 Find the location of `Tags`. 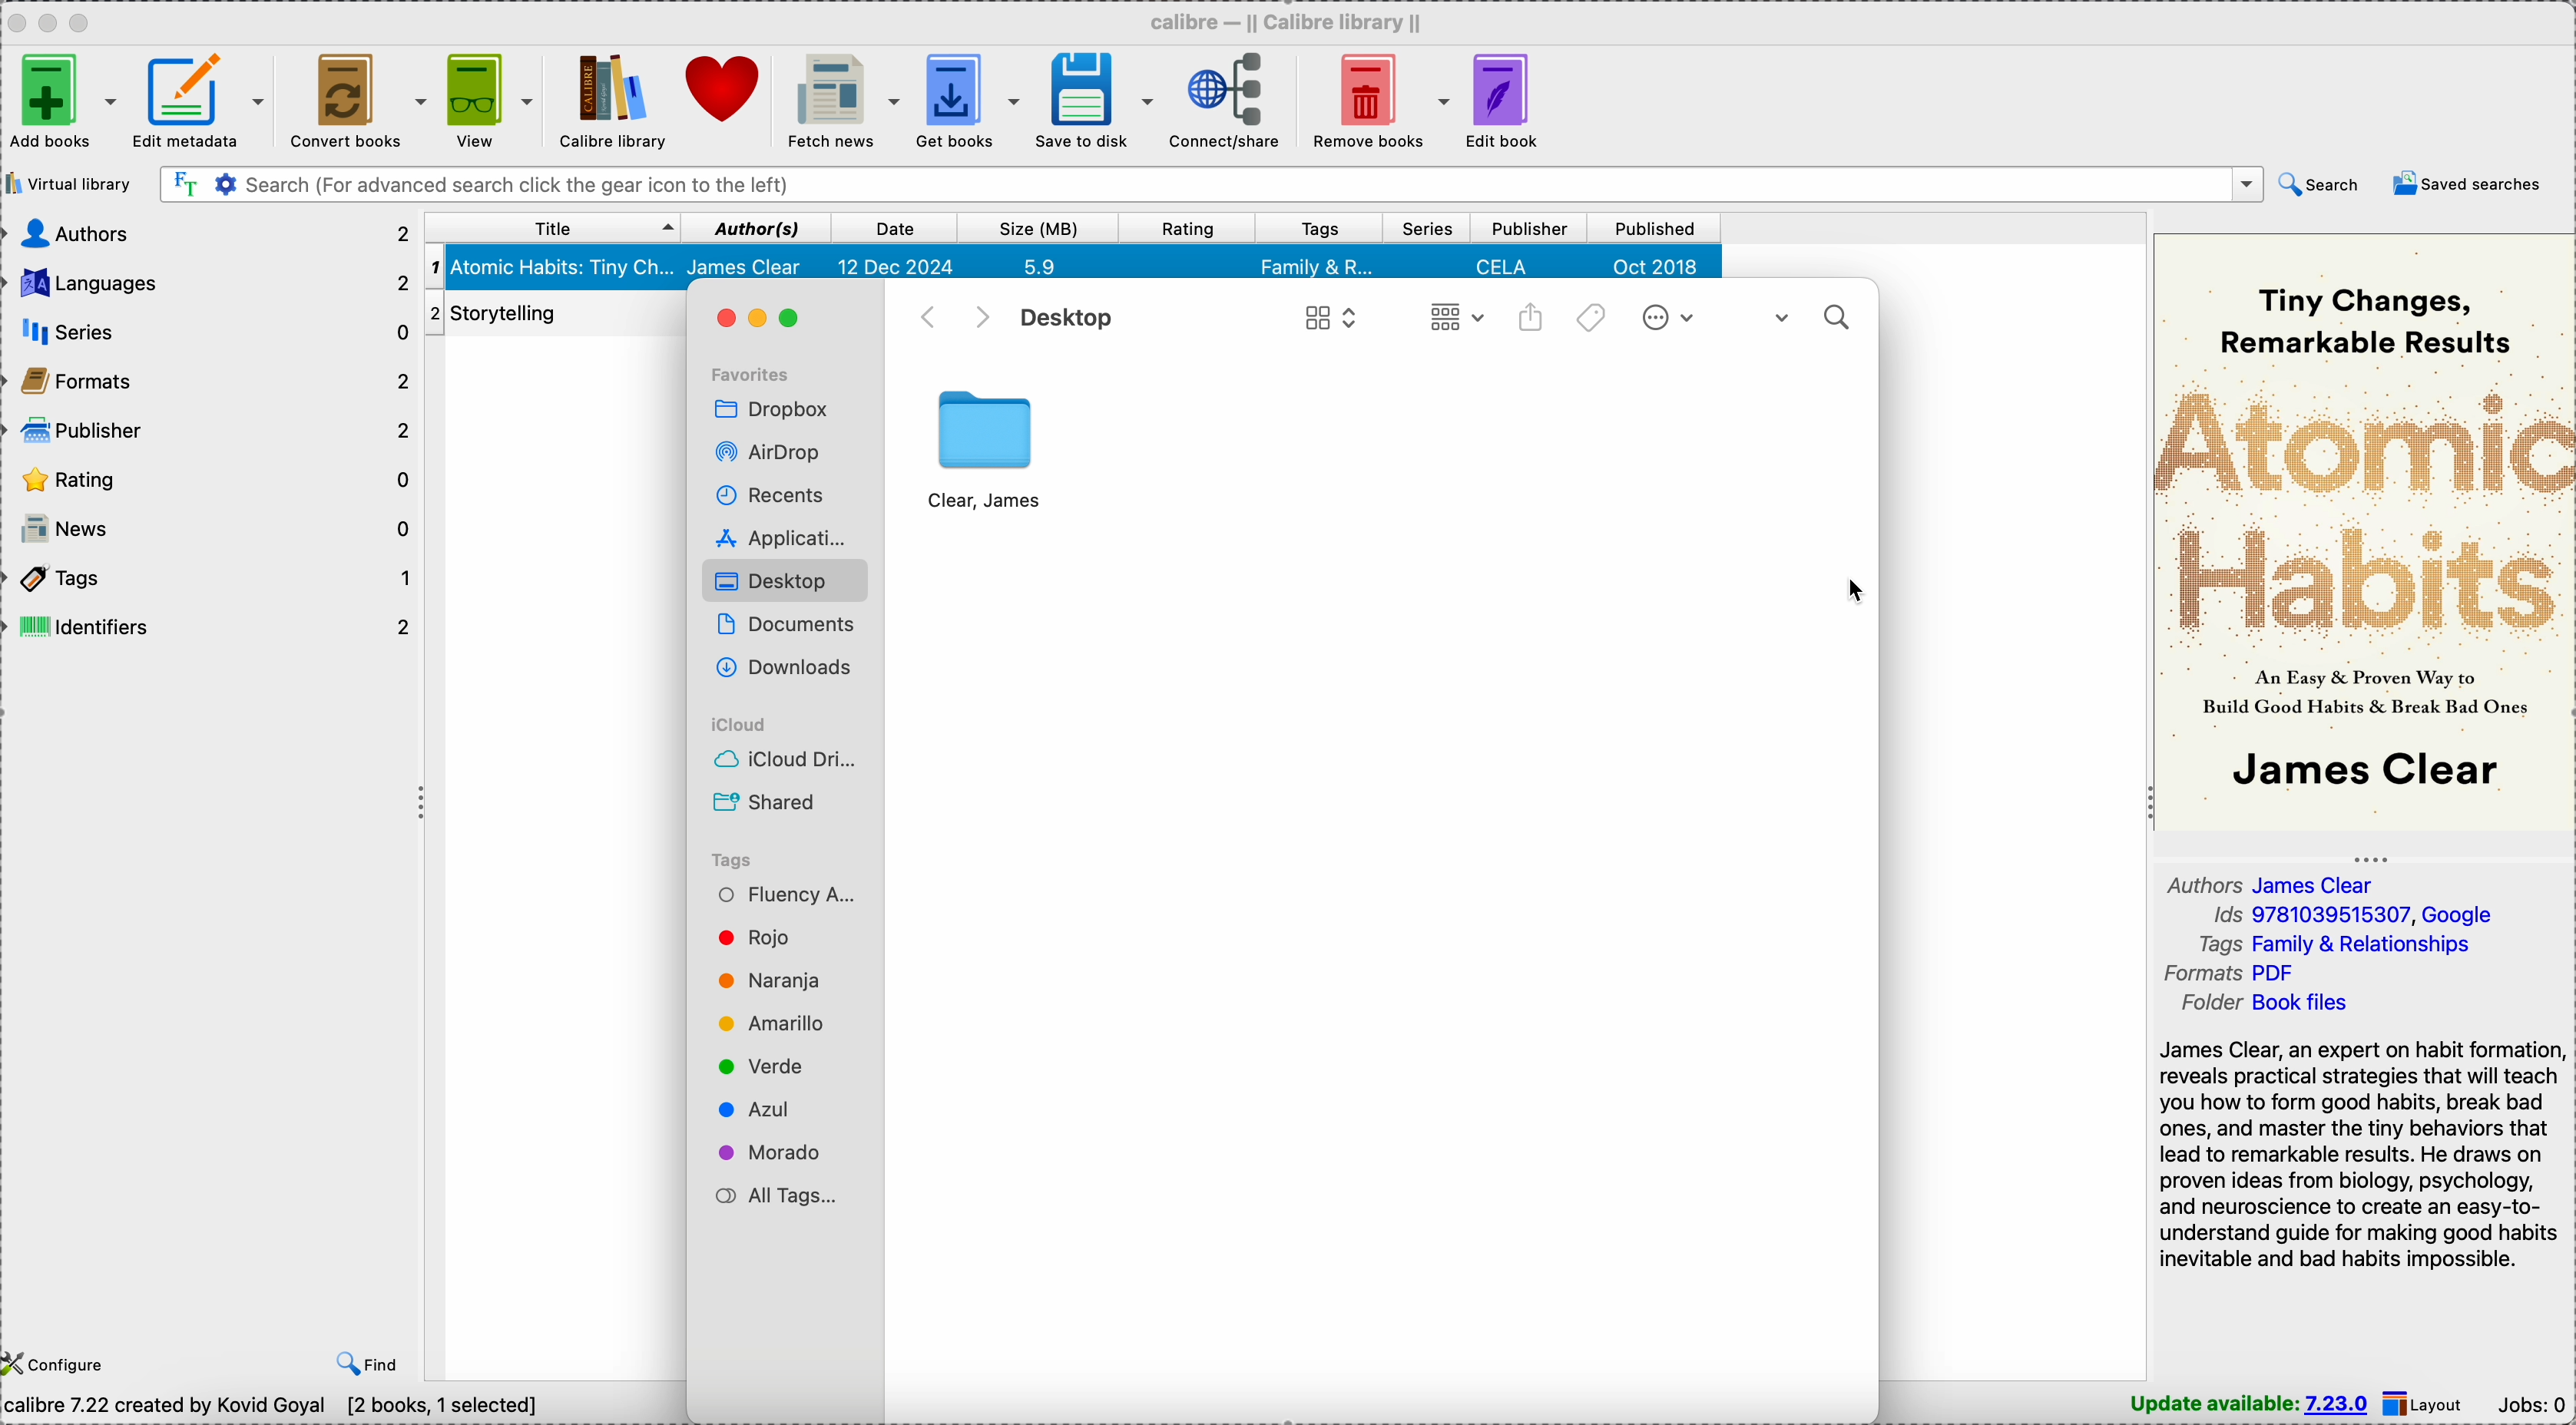

Tags is located at coordinates (734, 858).